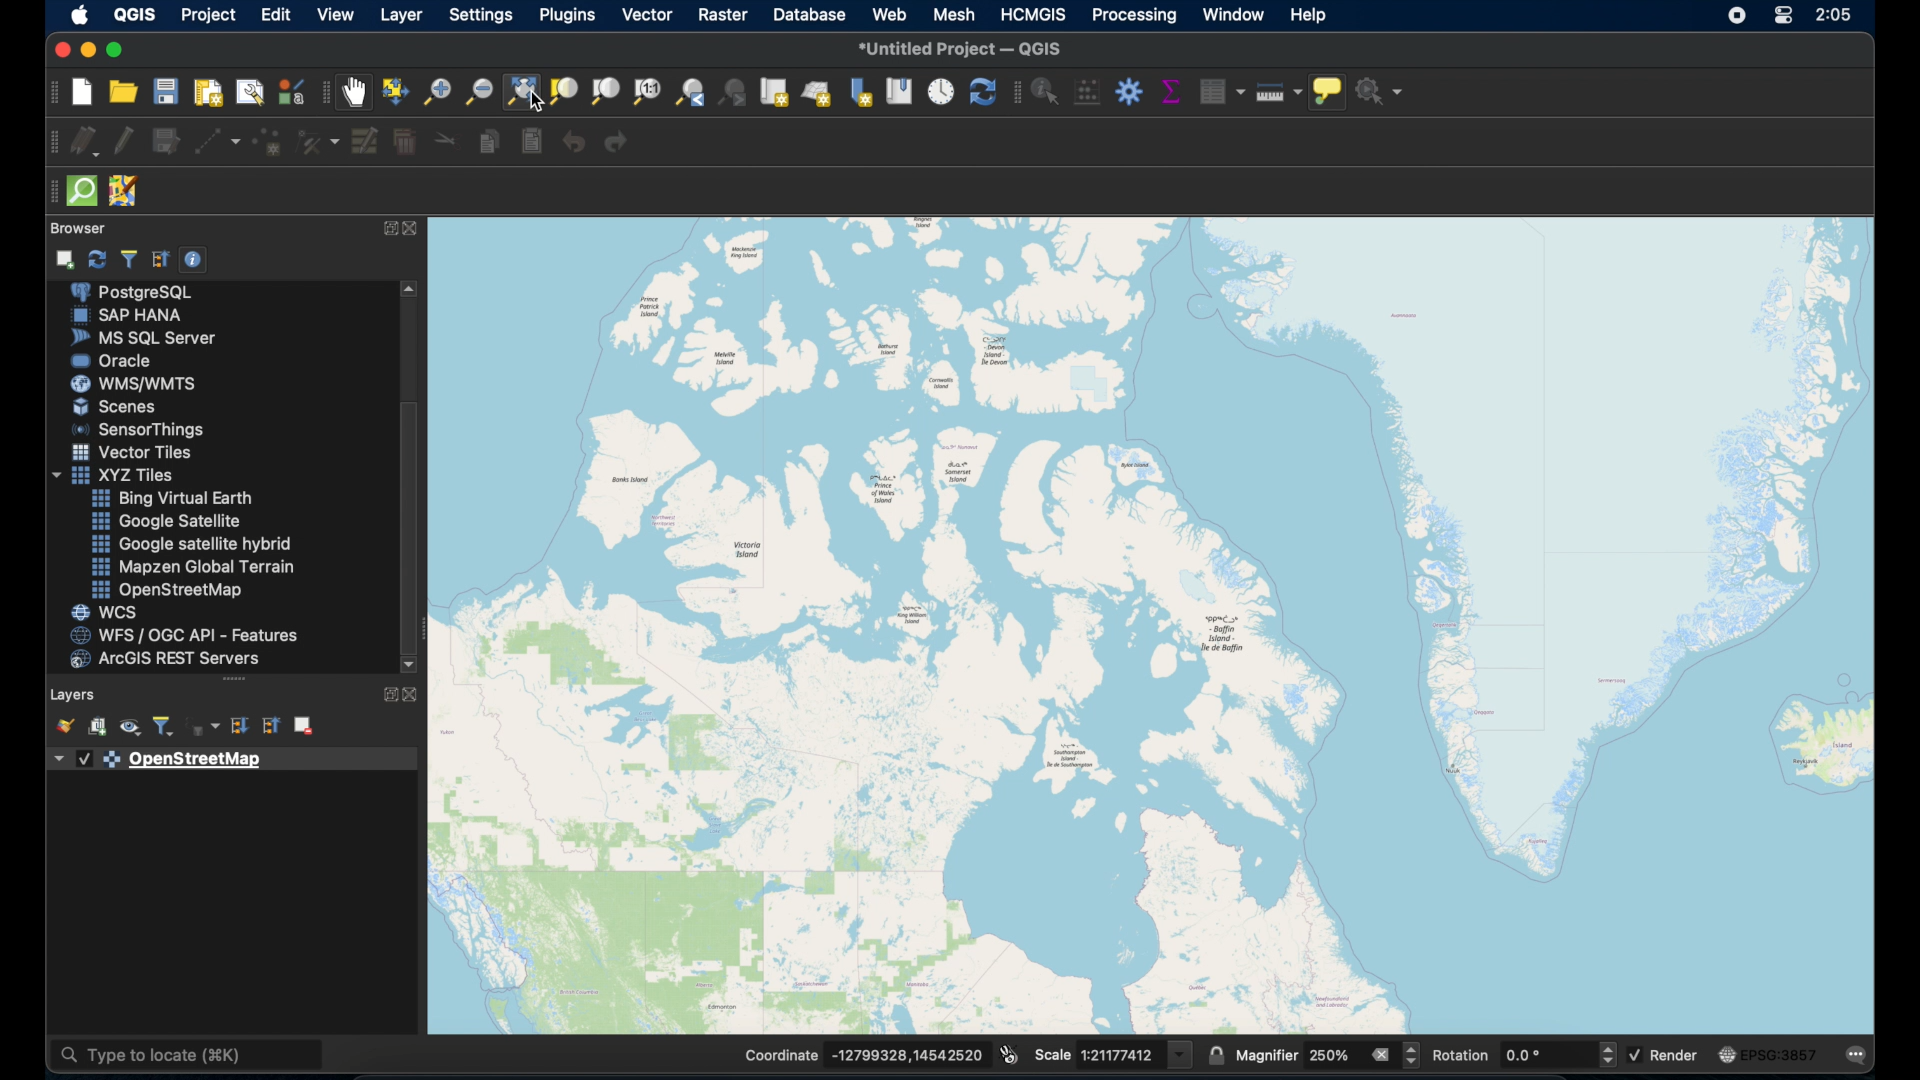  What do you see at coordinates (203, 723) in the screenshot?
I see `filter legend by expression` at bounding box center [203, 723].